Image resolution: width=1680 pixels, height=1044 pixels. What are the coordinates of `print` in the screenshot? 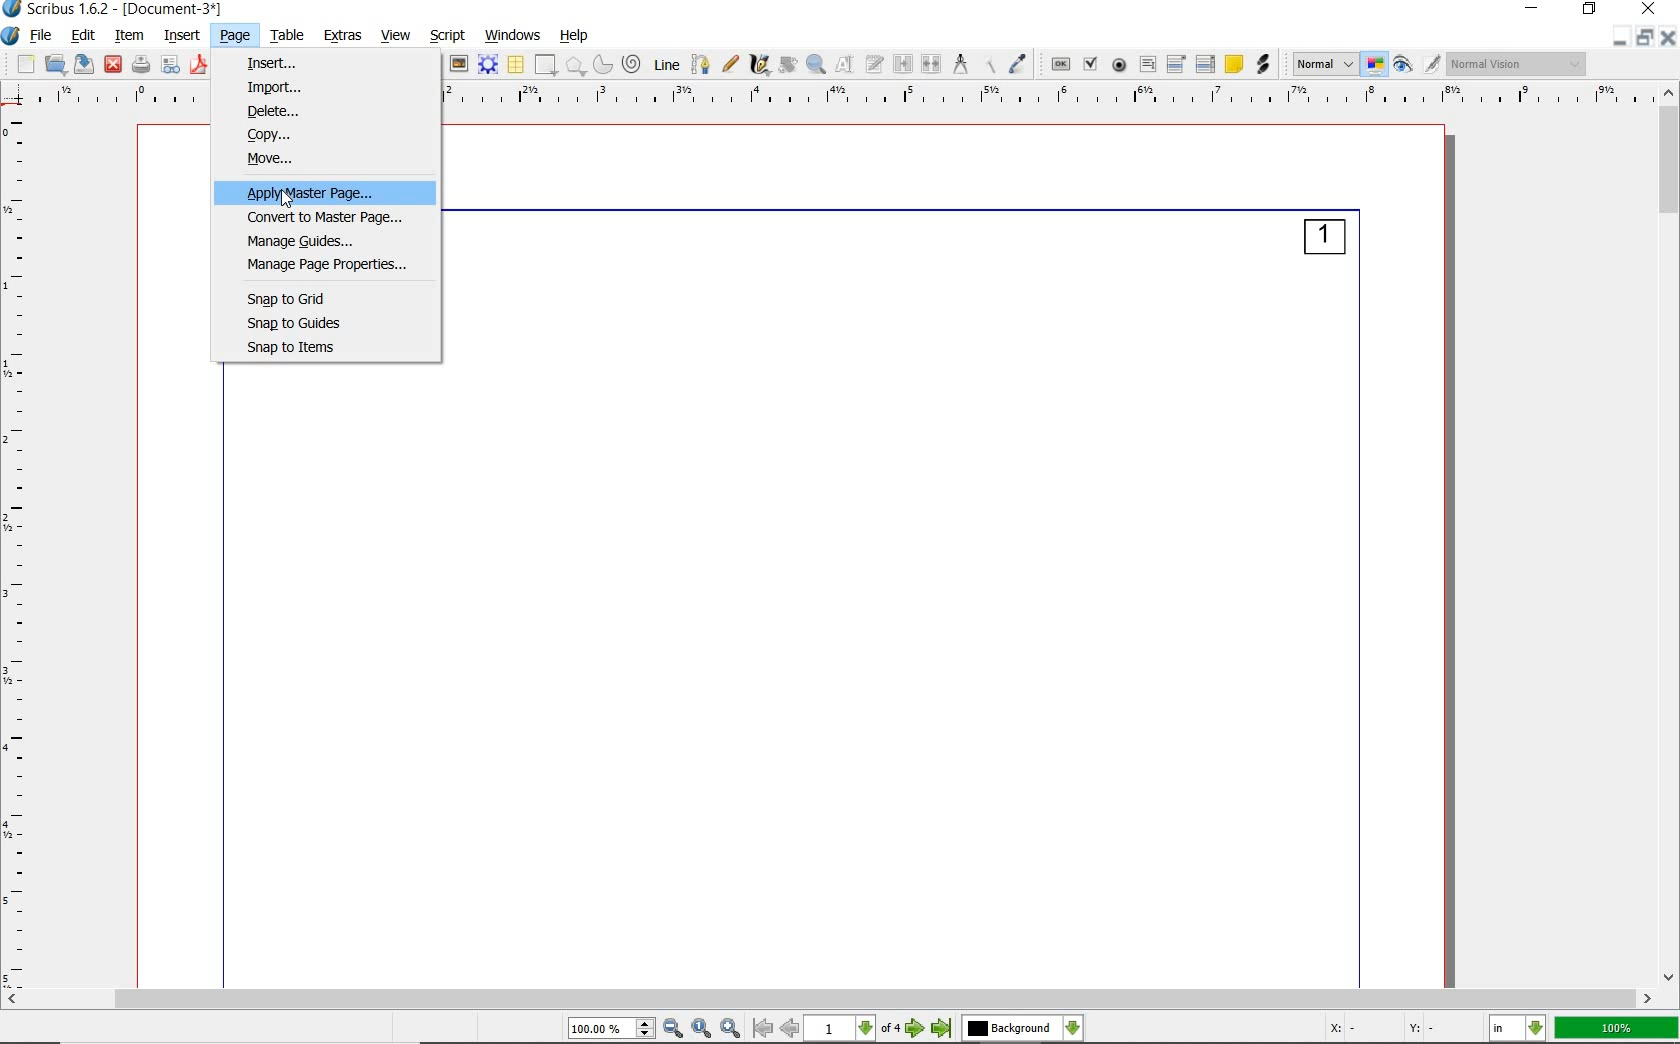 It's located at (142, 65).